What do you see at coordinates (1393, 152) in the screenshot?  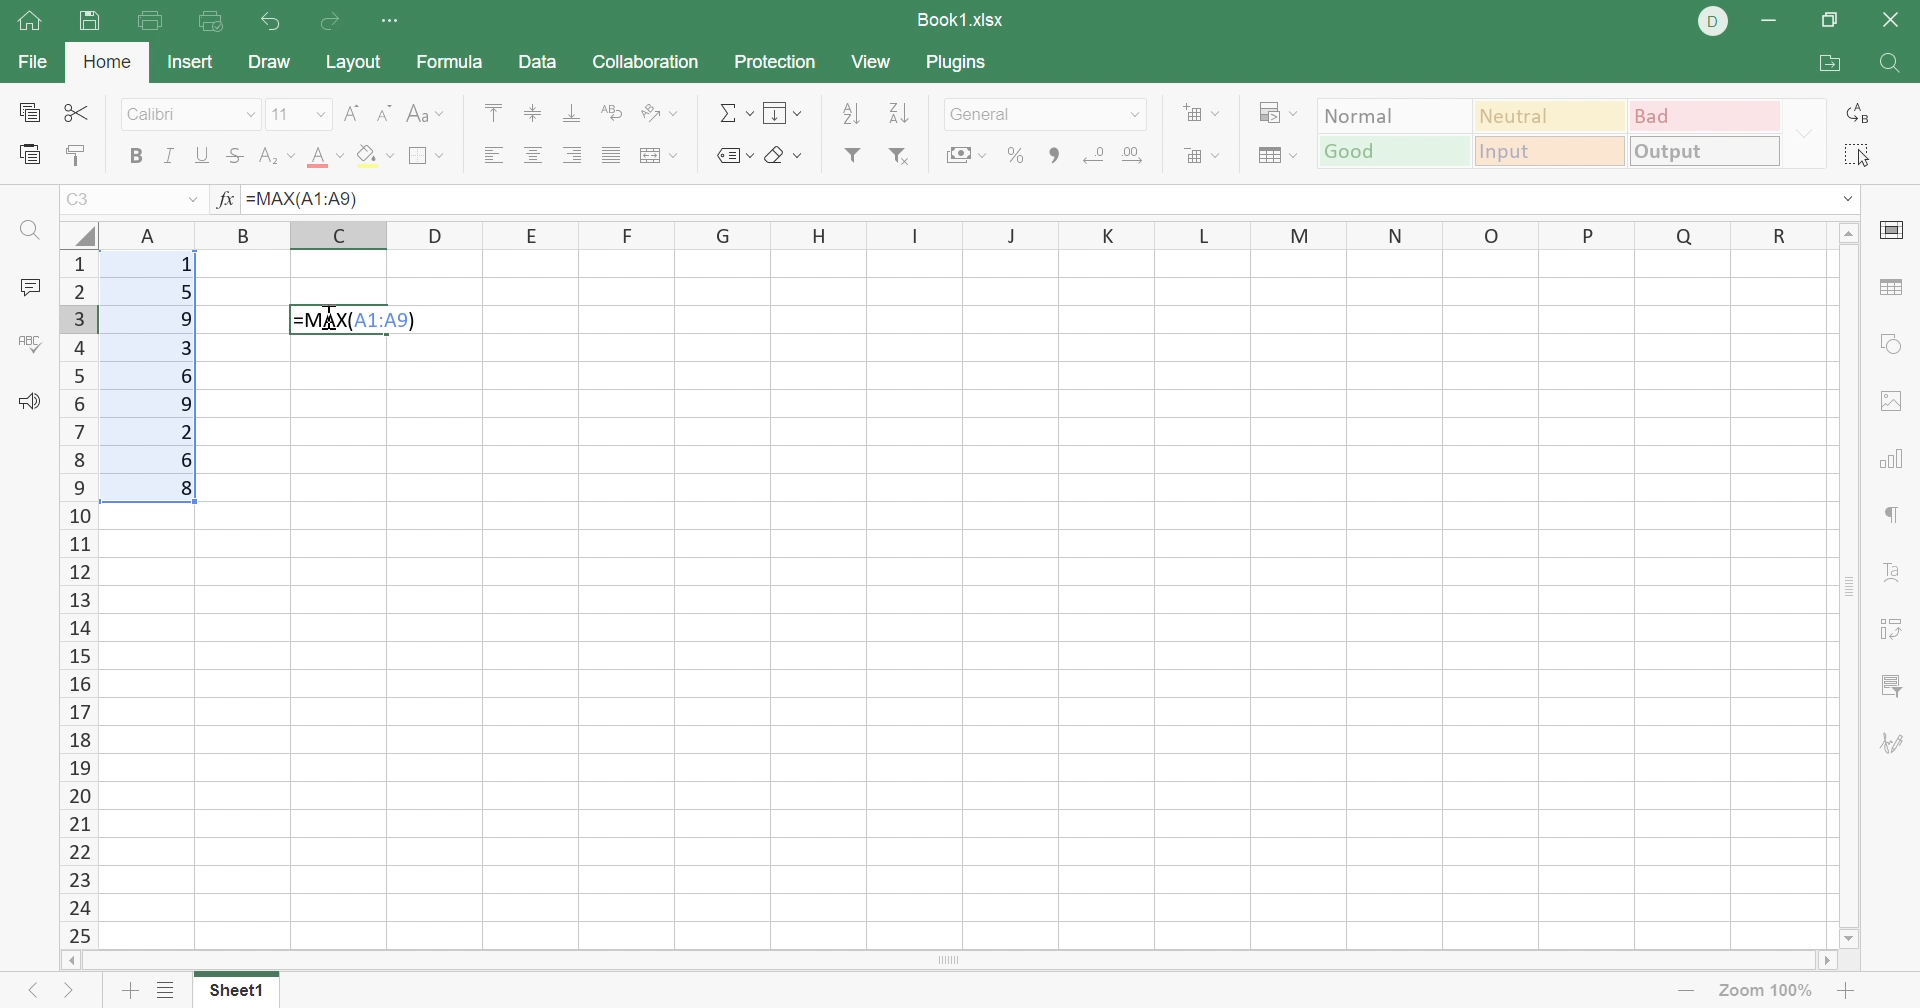 I see `Good` at bounding box center [1393, 152].